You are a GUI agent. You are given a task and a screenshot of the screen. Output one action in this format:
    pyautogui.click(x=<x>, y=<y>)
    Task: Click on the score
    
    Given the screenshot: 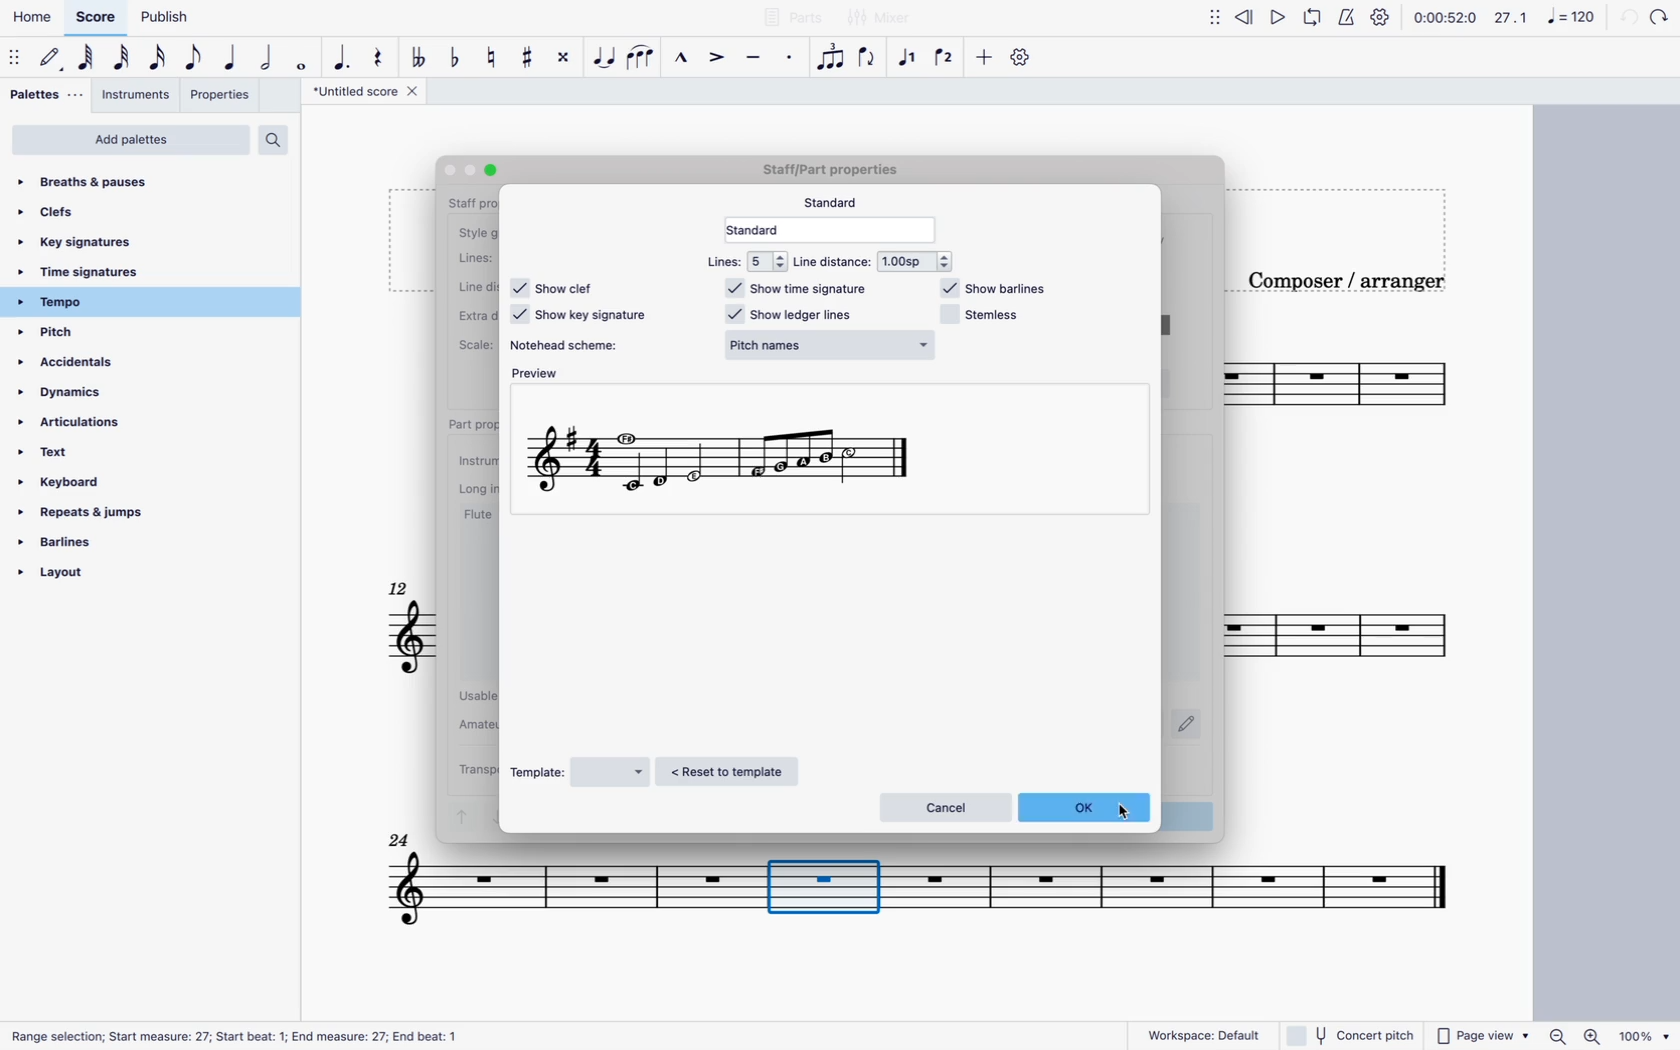 What is the action you would take?
    pyautogui.click(x=926, y=898)
    